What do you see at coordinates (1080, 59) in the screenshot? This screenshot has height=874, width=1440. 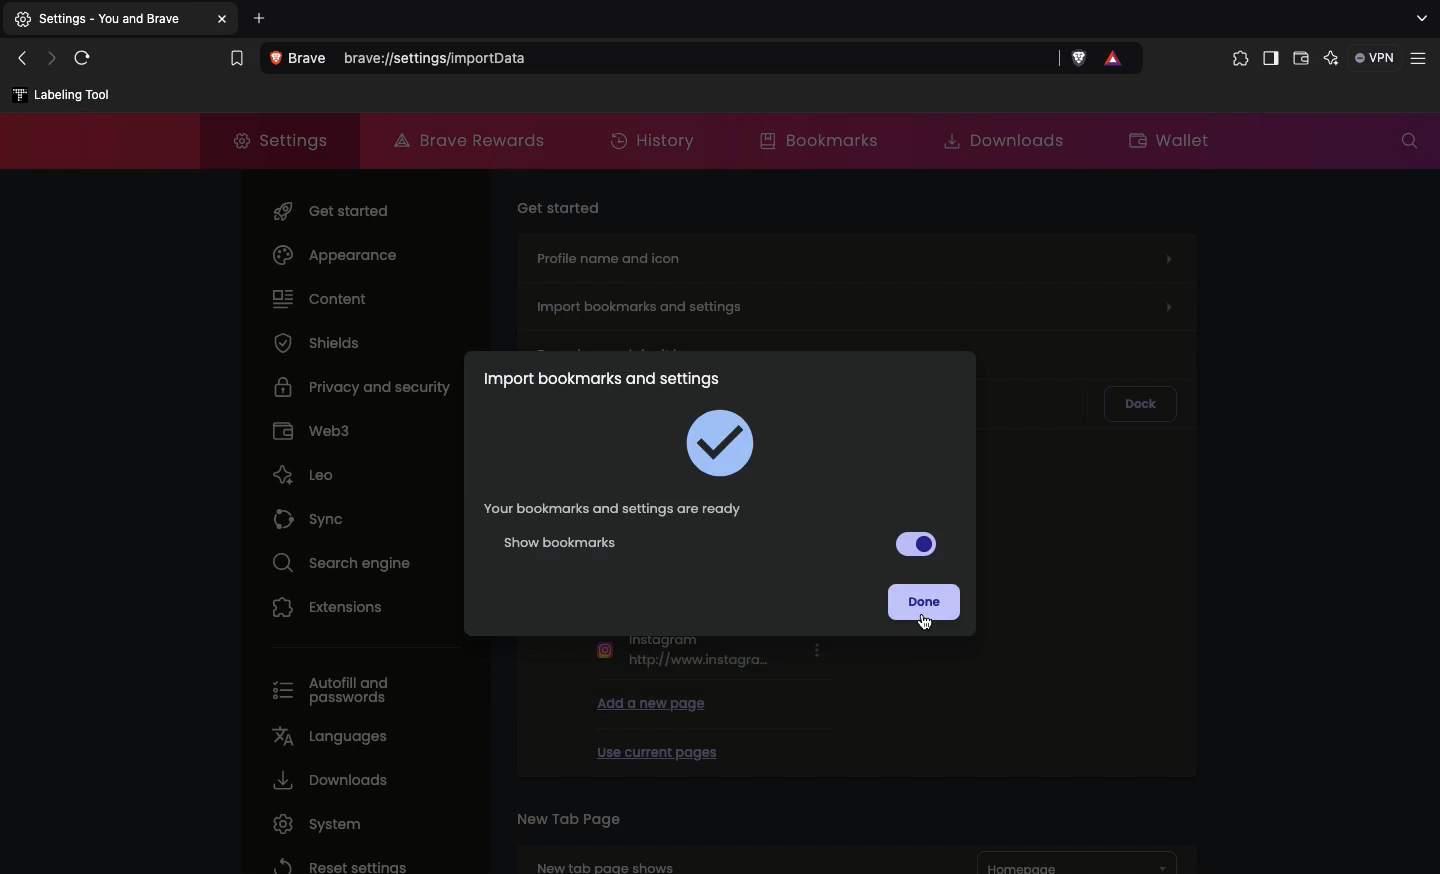 I see `Brave shields` at bounding box center [1080, 59].